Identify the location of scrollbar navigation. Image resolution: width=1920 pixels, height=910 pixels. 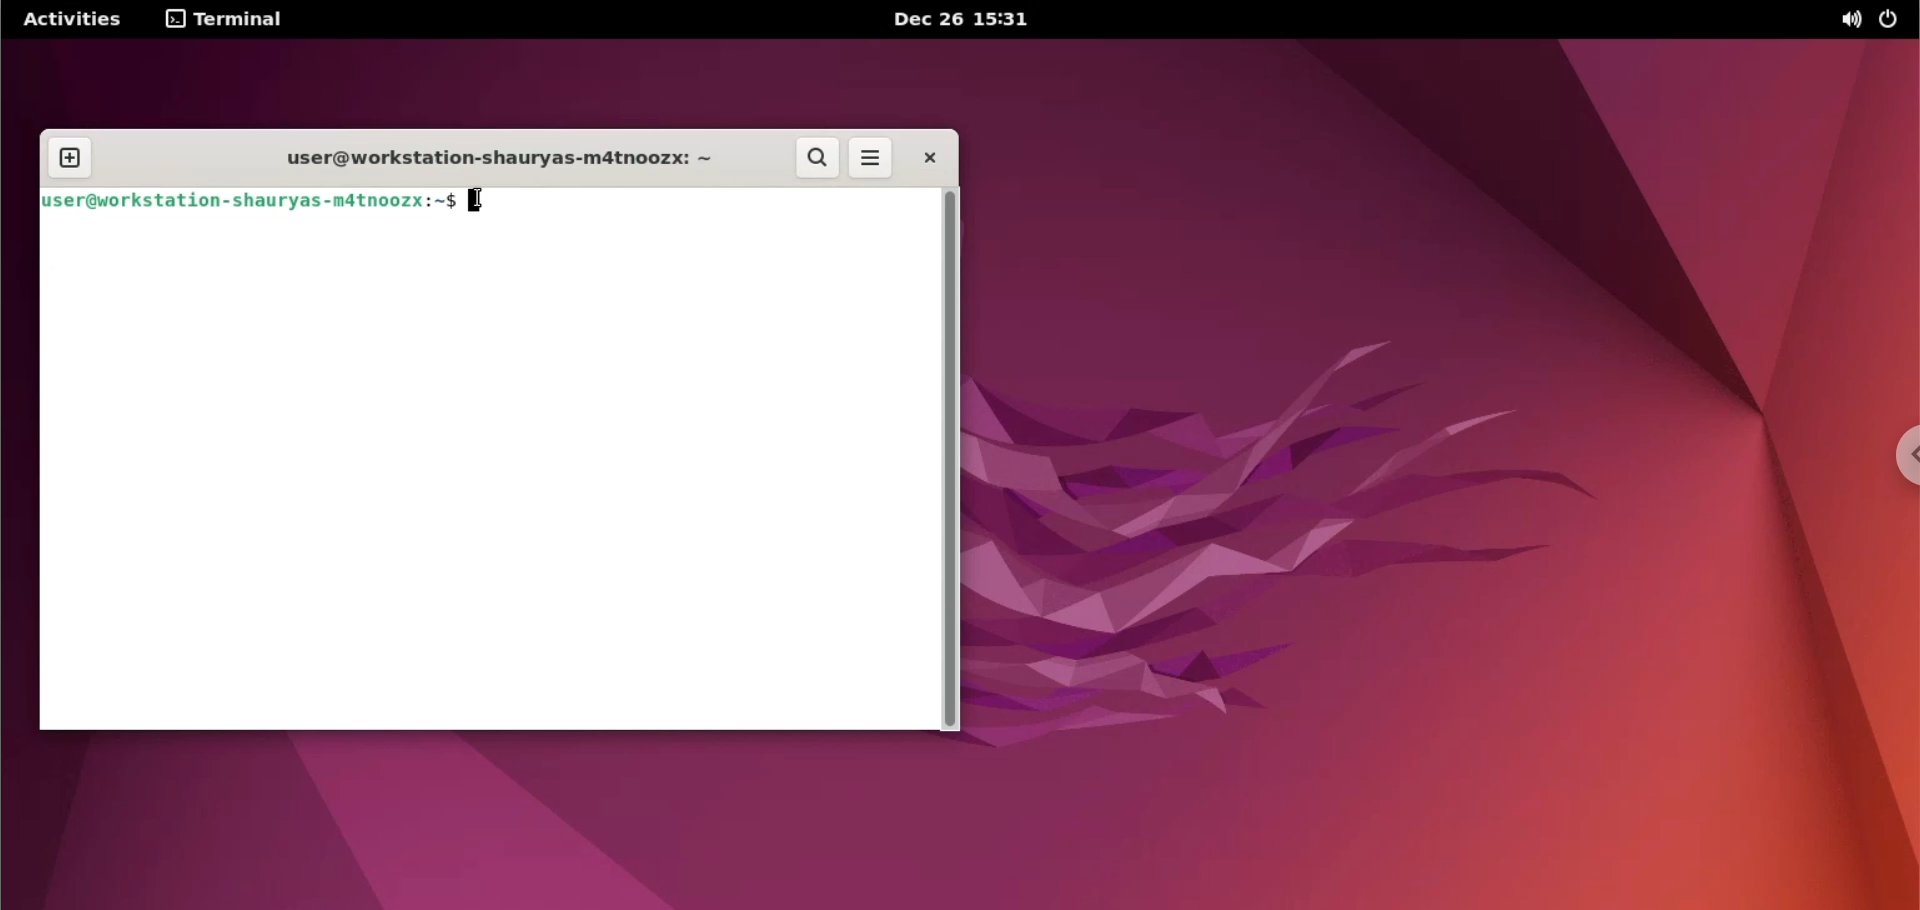
(949, 458).